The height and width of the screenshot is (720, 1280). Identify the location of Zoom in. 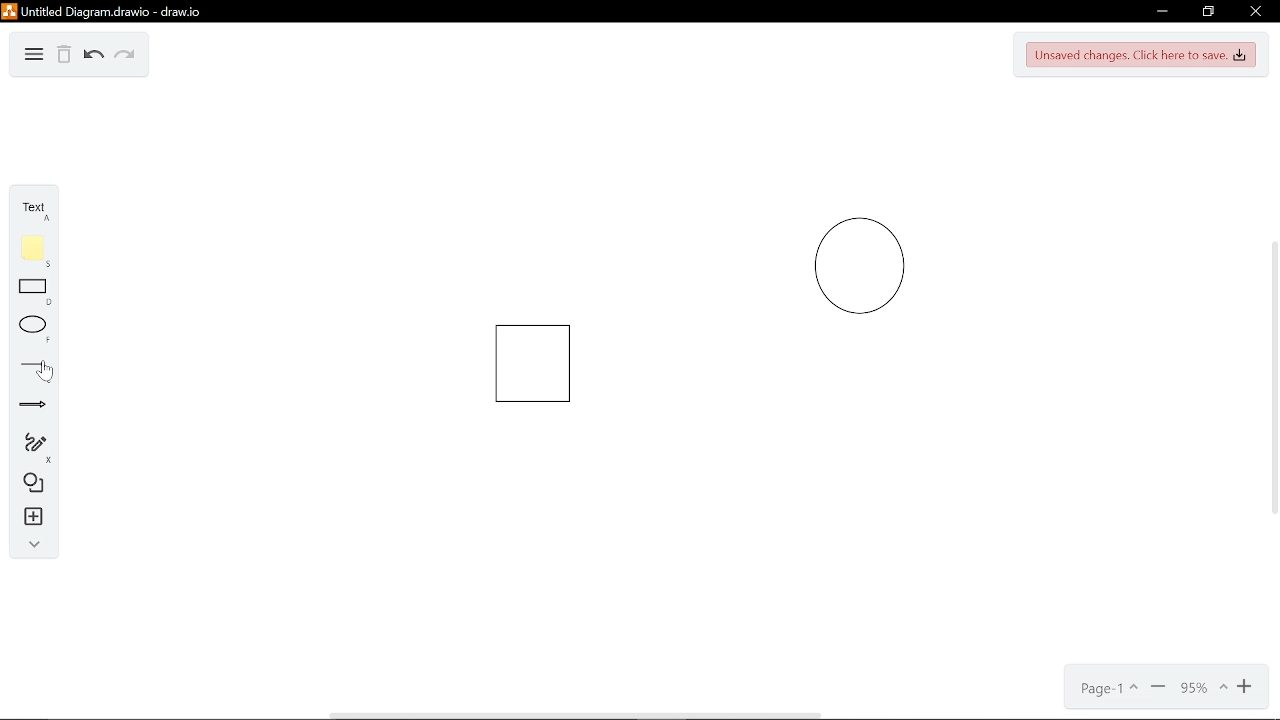
(1250, 688).